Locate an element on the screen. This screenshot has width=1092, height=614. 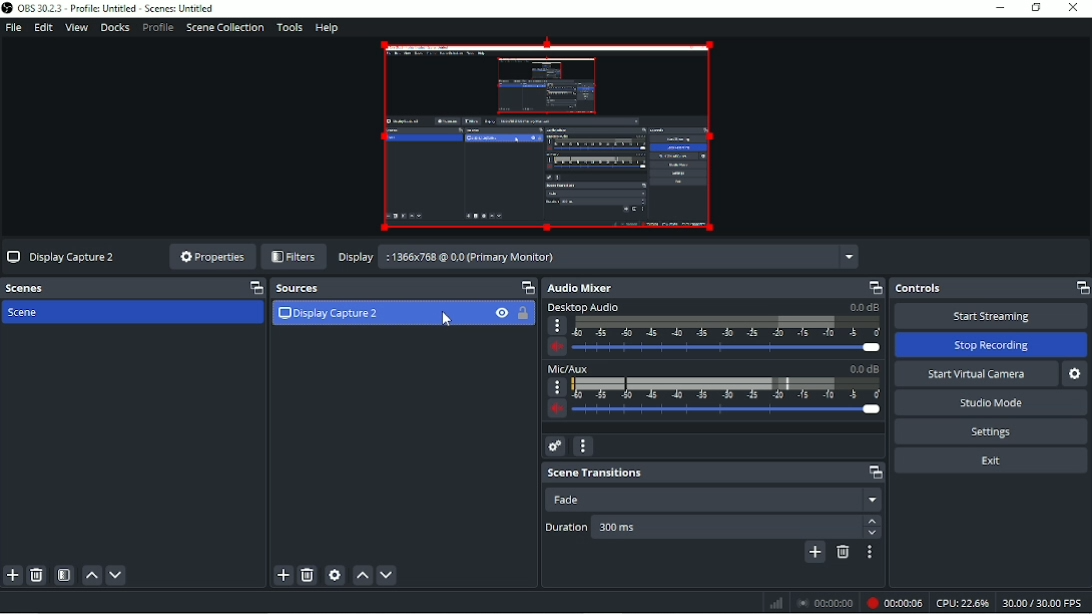
Pointer is located at coordinates (448, 320).